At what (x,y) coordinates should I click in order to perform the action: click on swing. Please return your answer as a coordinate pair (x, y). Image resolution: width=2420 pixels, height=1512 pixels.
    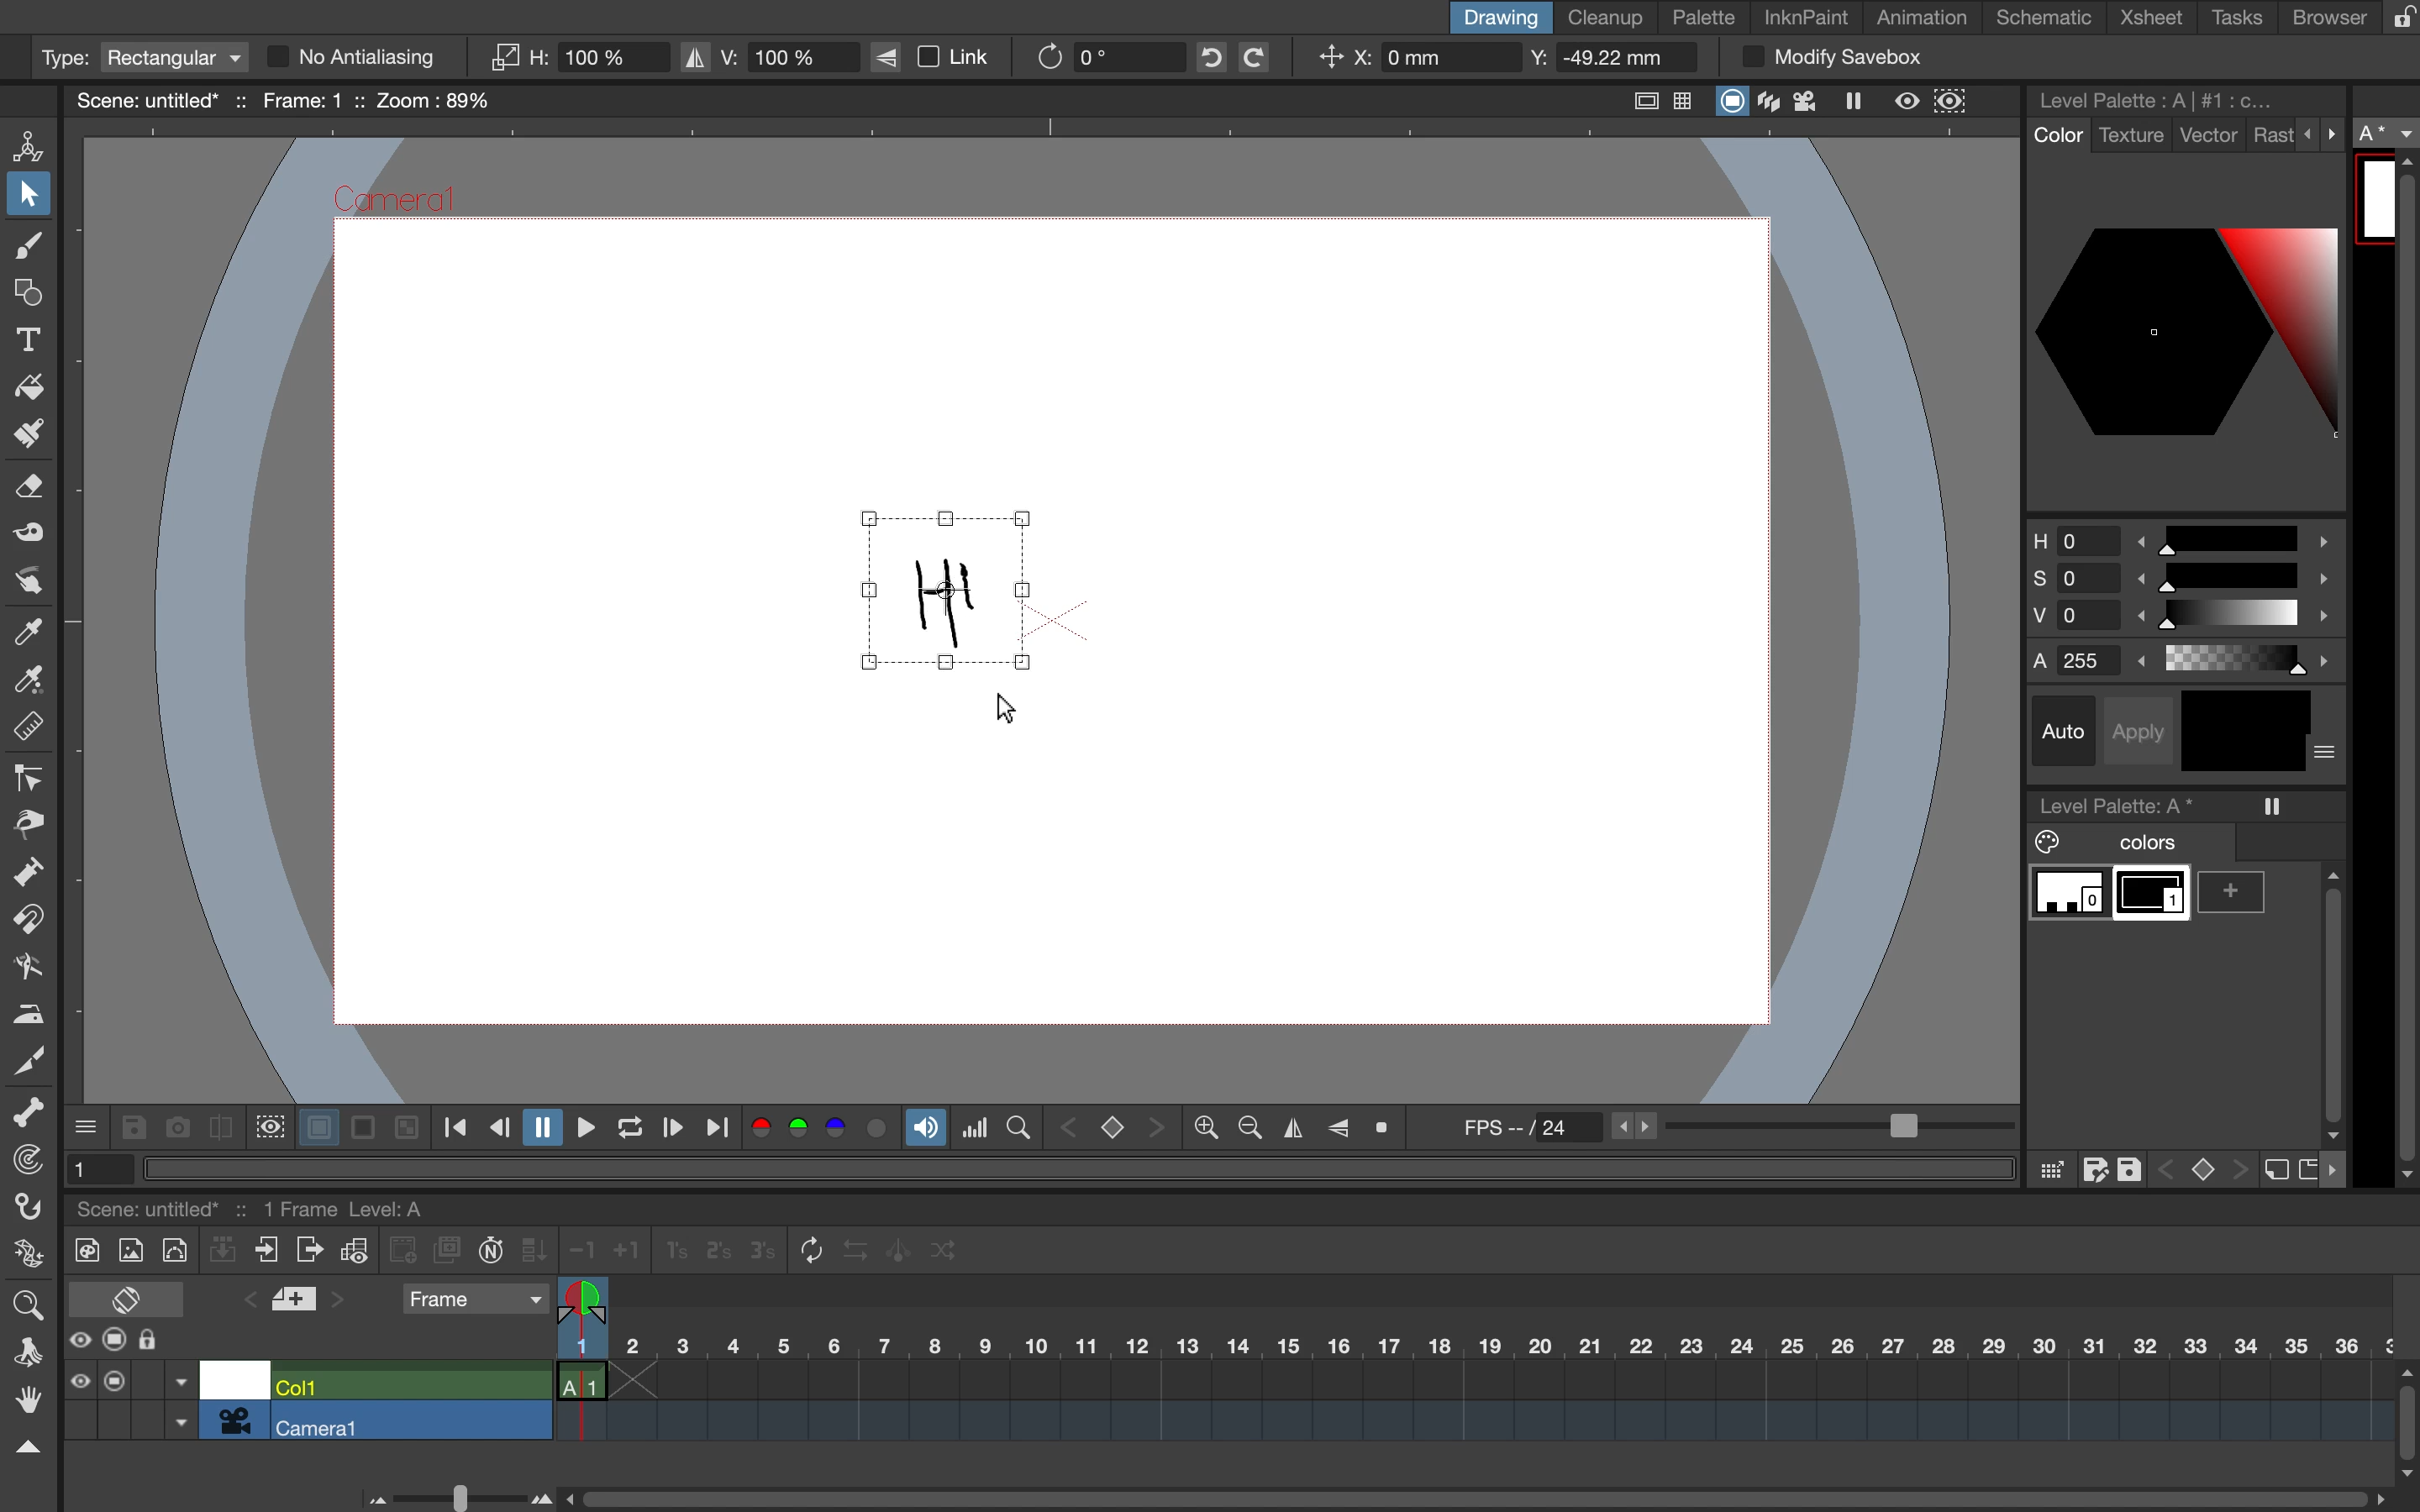
    Looking at the image, I should click on (902, 1247).